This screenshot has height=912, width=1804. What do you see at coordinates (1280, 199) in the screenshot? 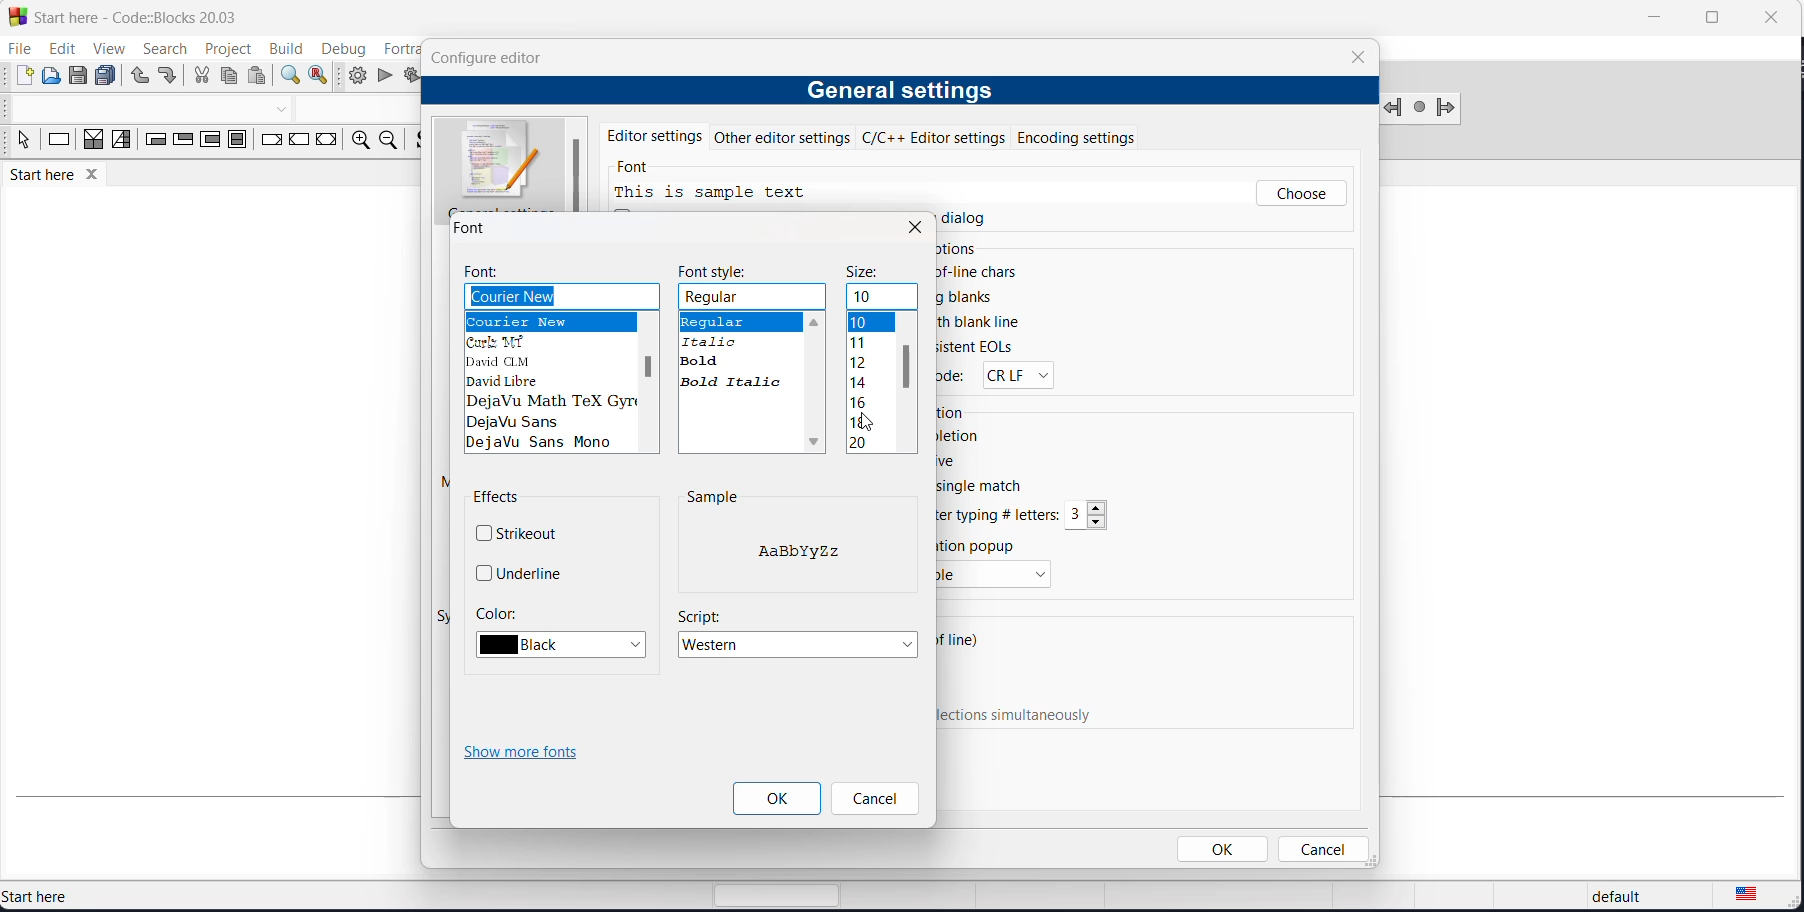
I see `cursor` at bounding box center [1280, 199].